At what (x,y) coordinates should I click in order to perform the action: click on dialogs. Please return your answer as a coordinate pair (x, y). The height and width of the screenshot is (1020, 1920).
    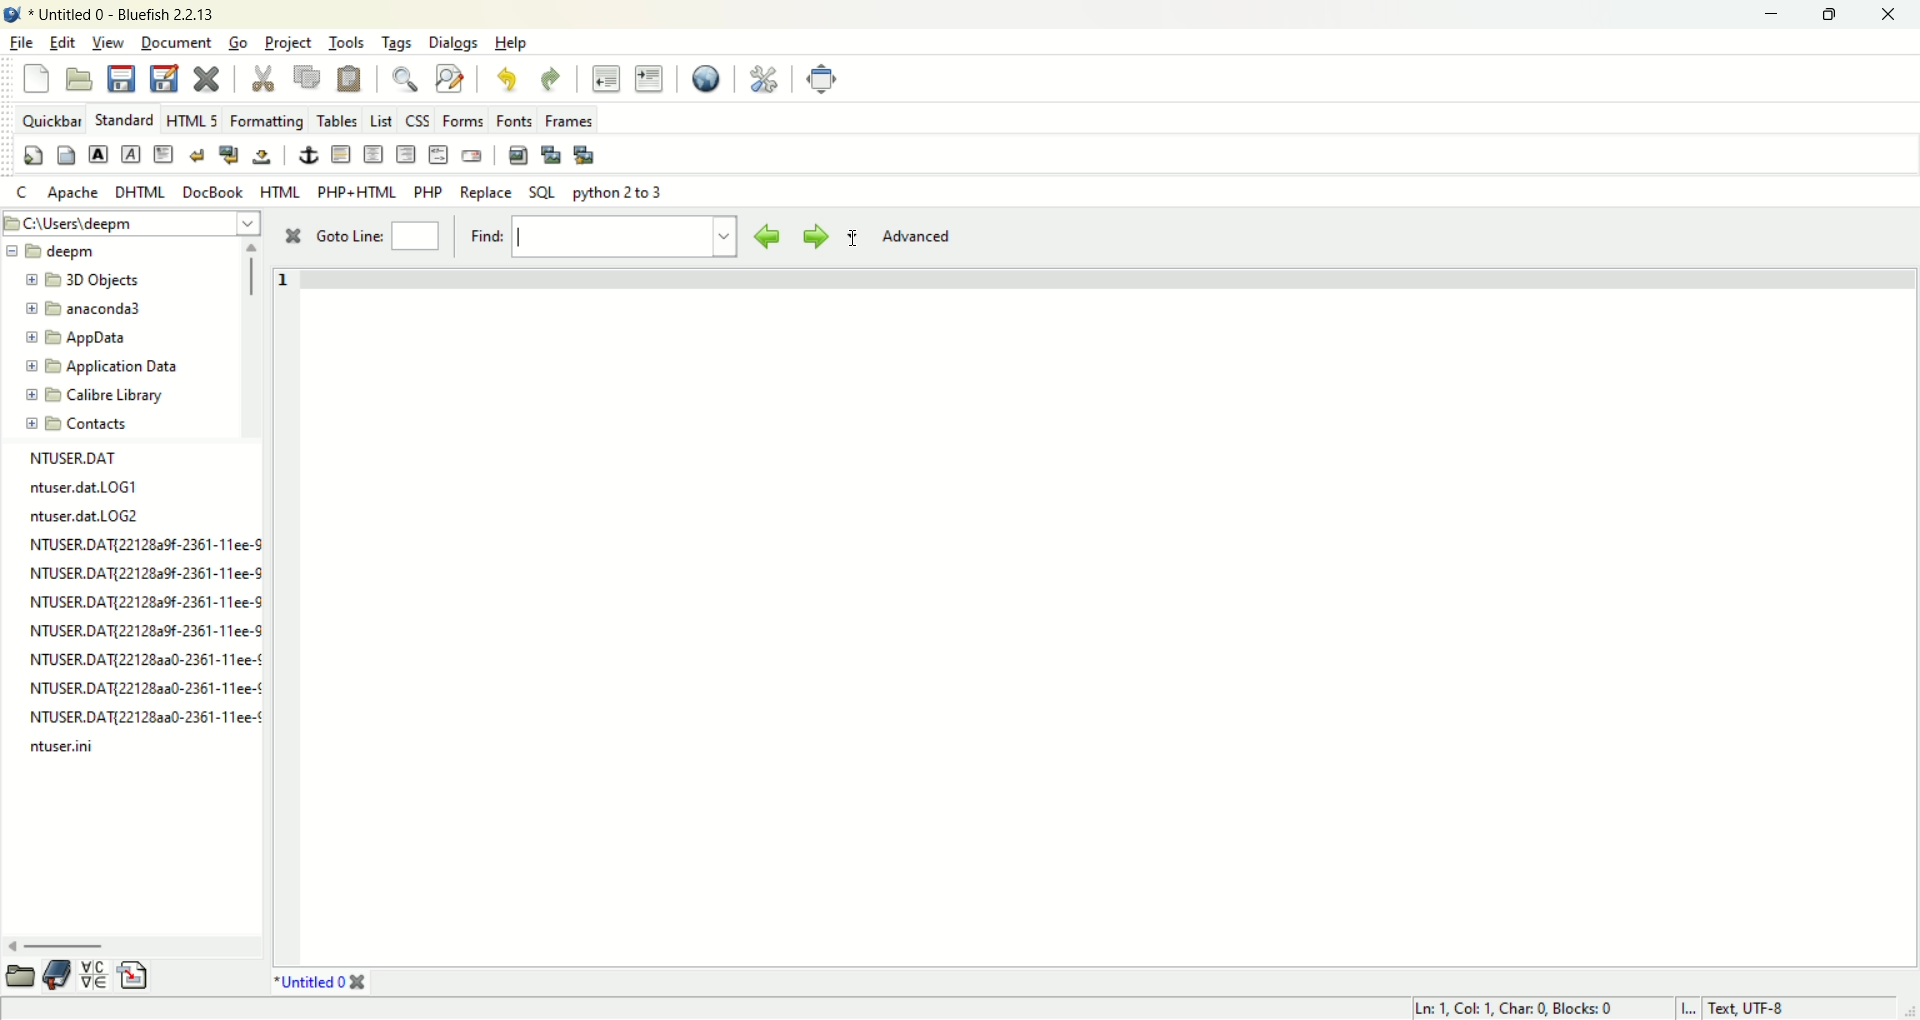
    Looking at the image, I should click on (460, 45).